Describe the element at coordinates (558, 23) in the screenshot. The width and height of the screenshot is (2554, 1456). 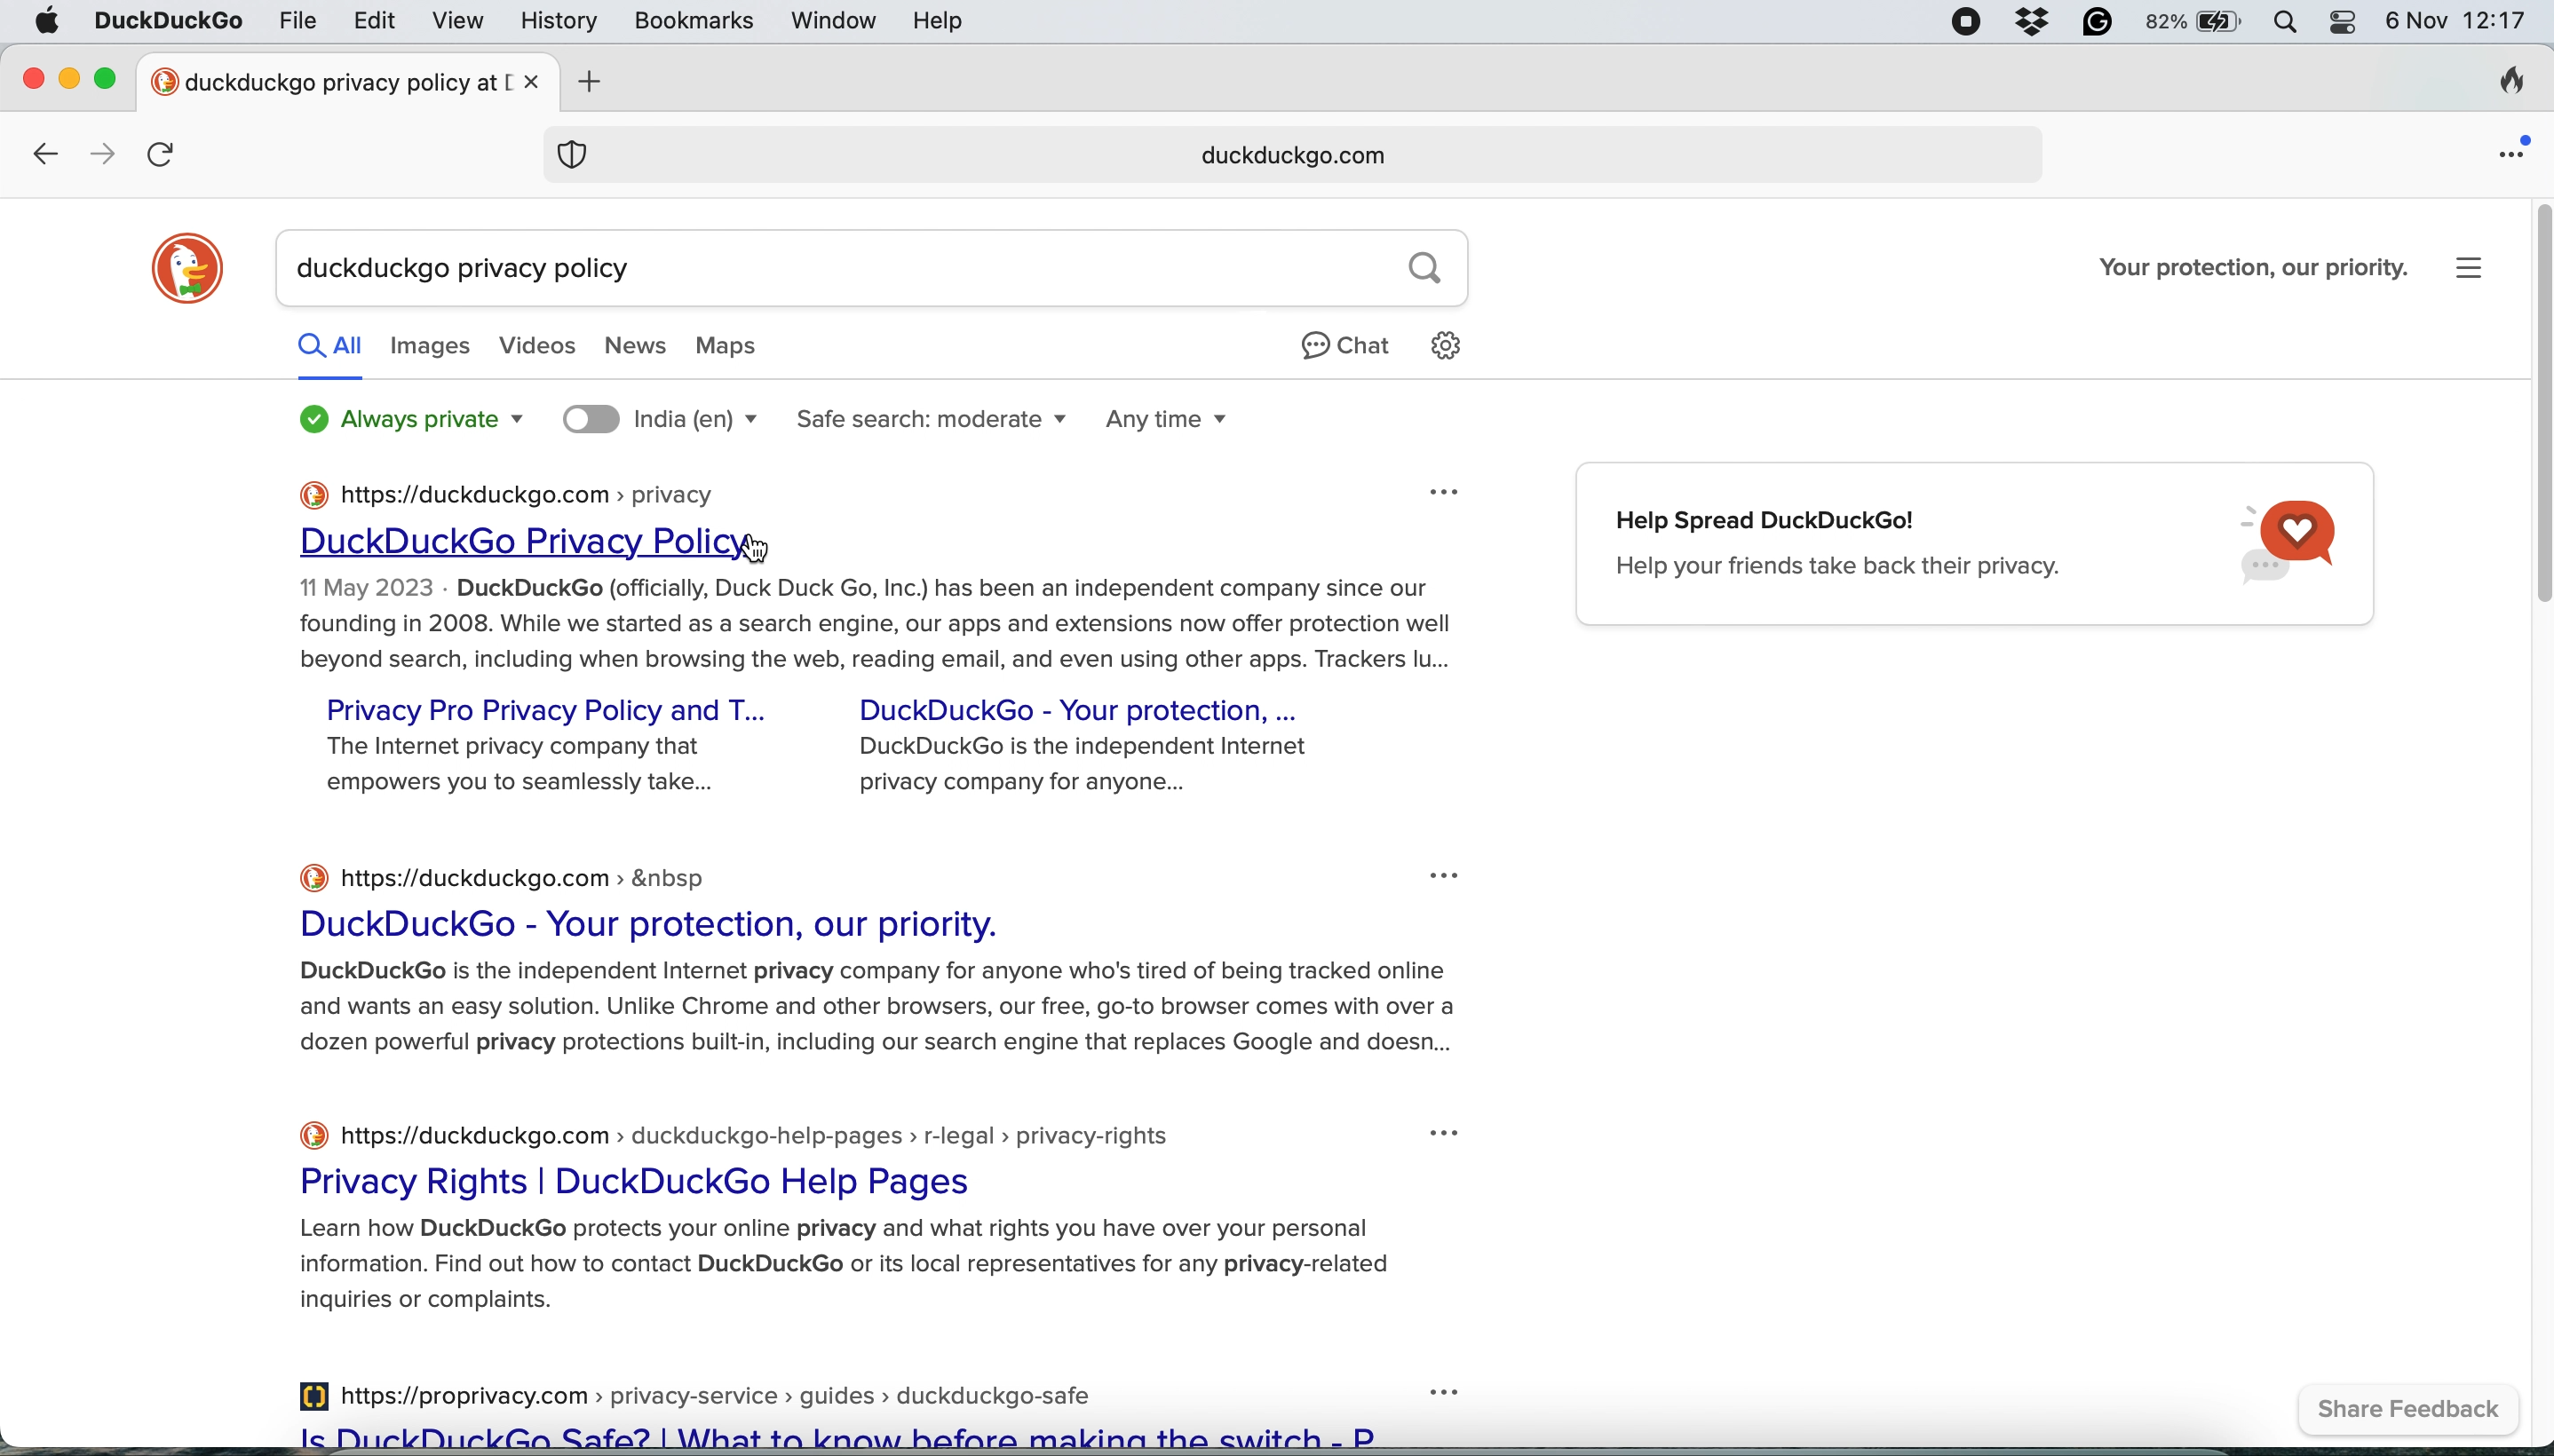
I see `history` at that location.